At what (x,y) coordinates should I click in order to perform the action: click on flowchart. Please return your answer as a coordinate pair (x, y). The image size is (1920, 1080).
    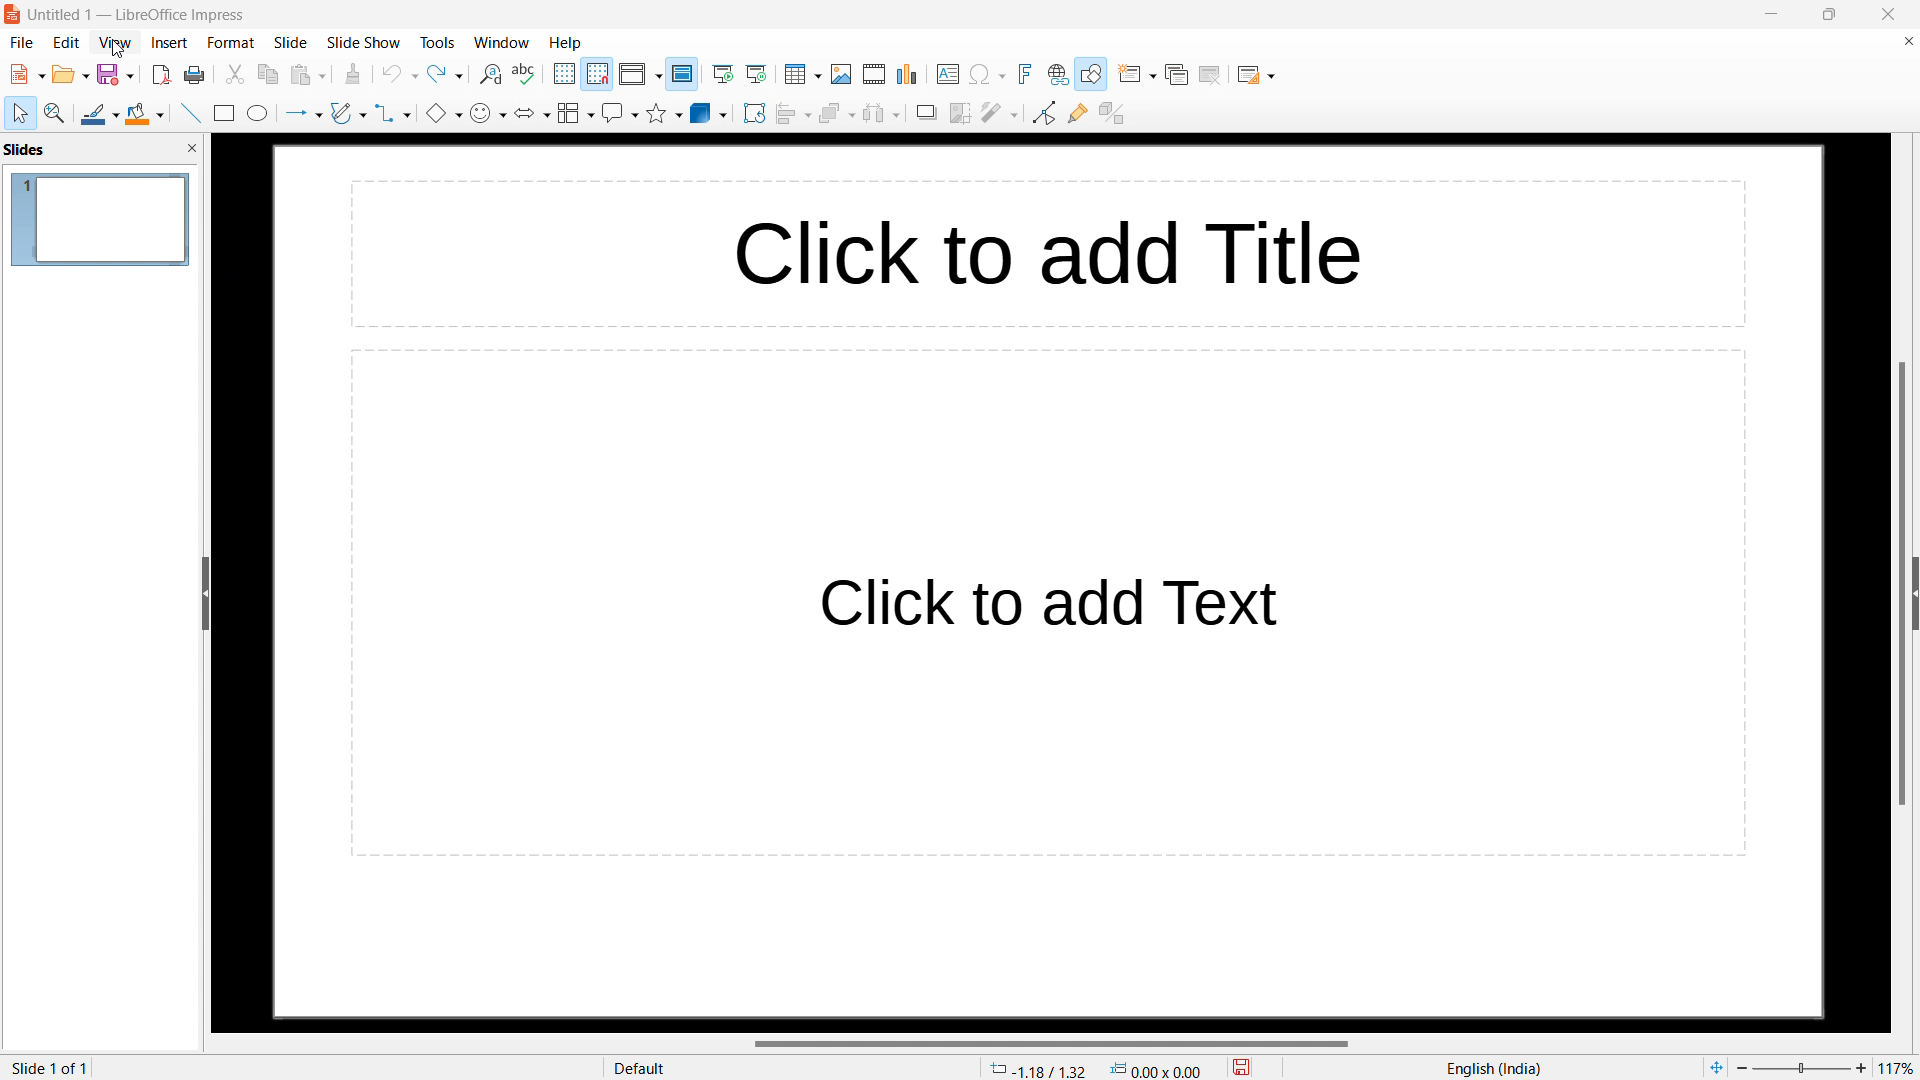
    Looking at the image, I should click on (576, 113).